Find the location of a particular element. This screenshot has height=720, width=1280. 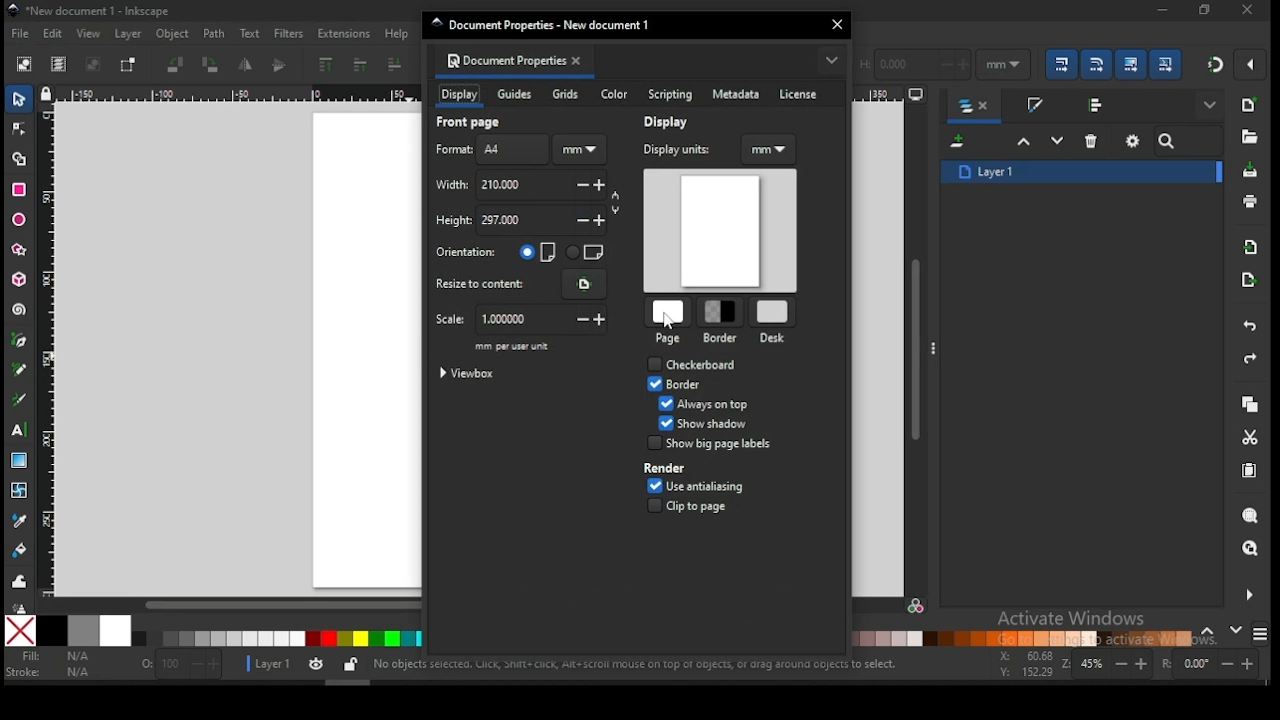

horizontal ruler is located at coordinates (892, 96).